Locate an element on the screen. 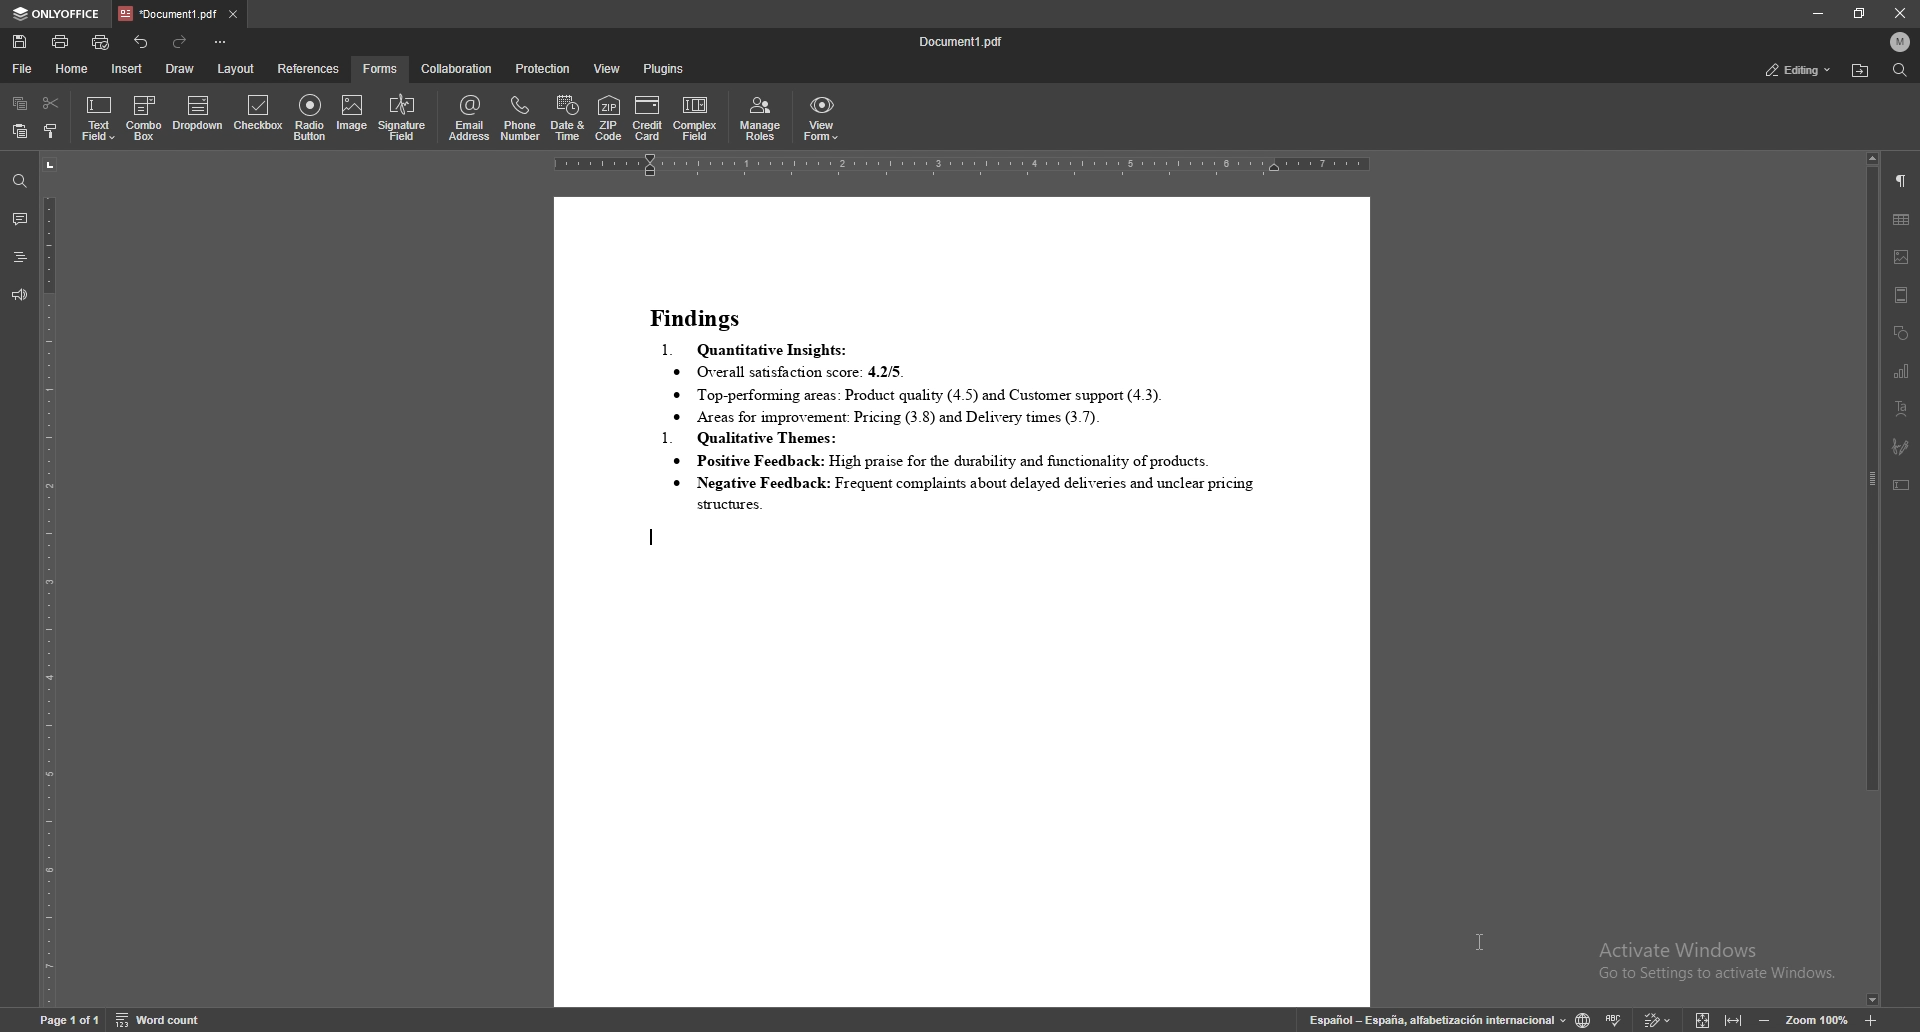  paste is located at coordinates (20, 131).